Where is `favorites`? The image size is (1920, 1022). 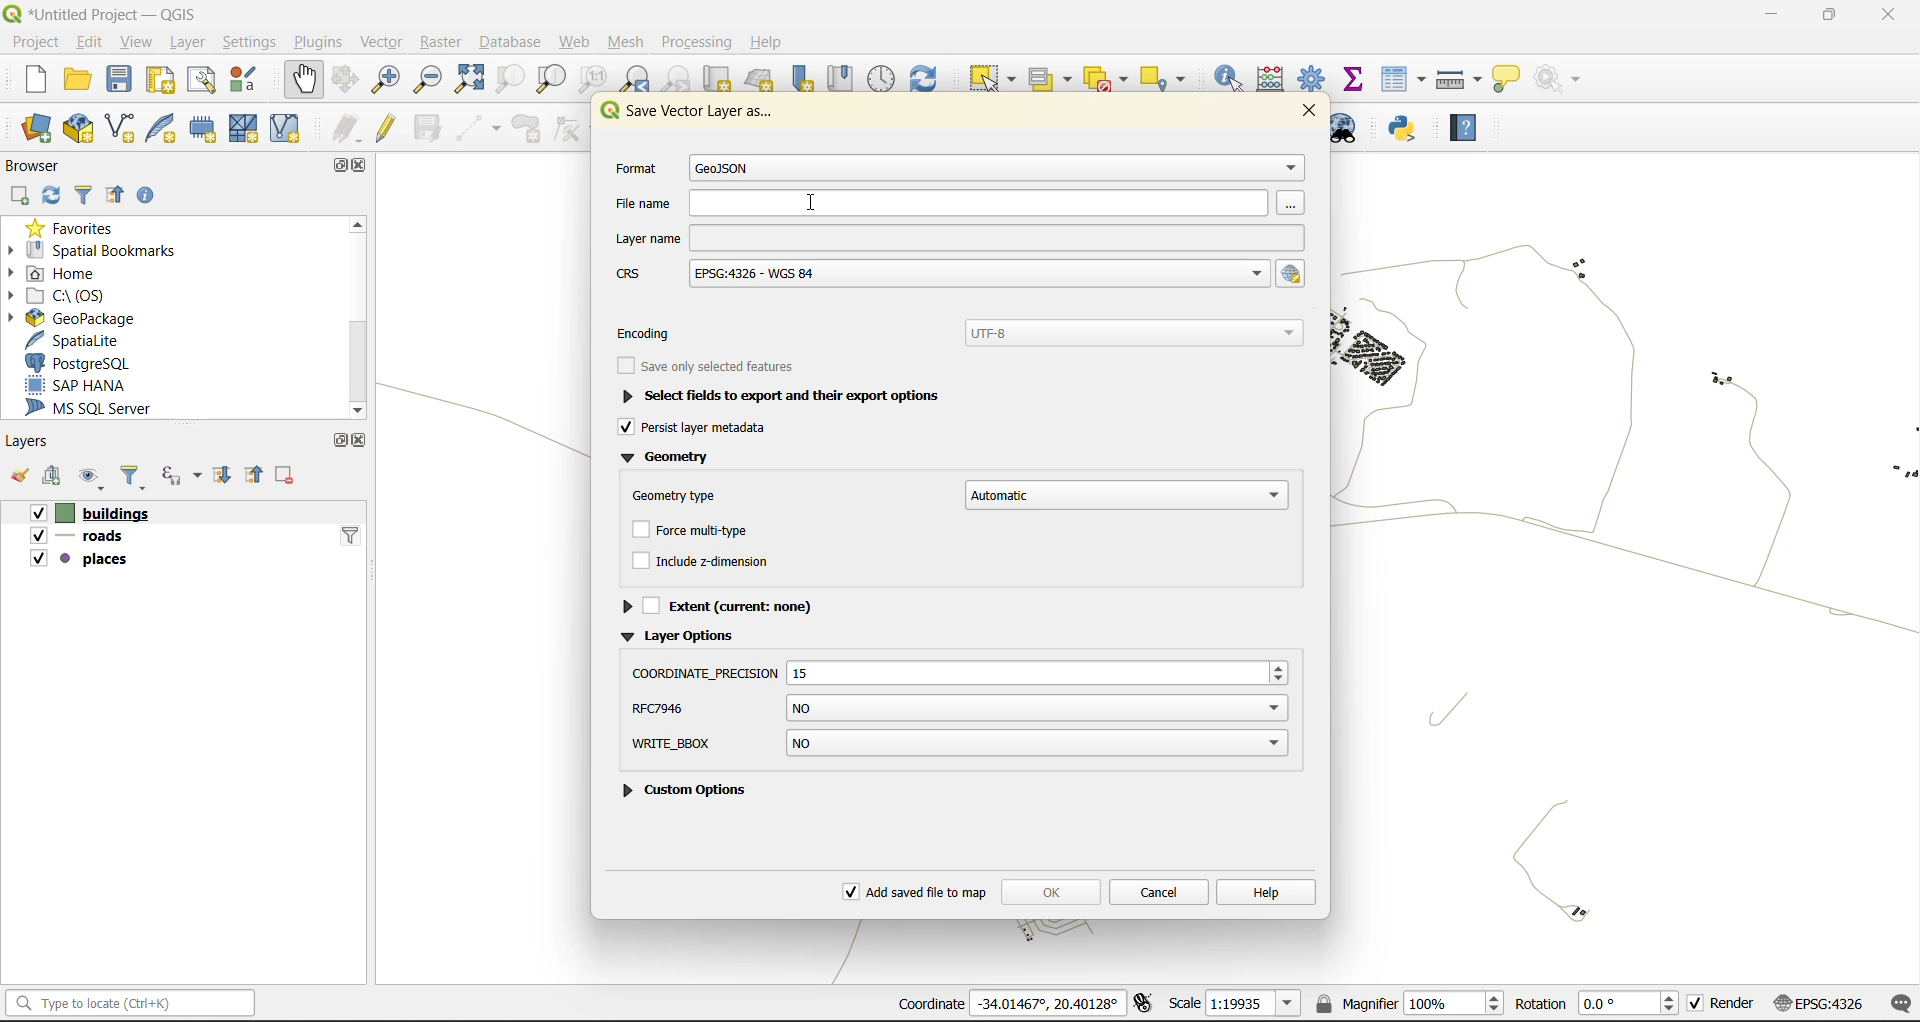 favorites is located at coordinates (82, 228).